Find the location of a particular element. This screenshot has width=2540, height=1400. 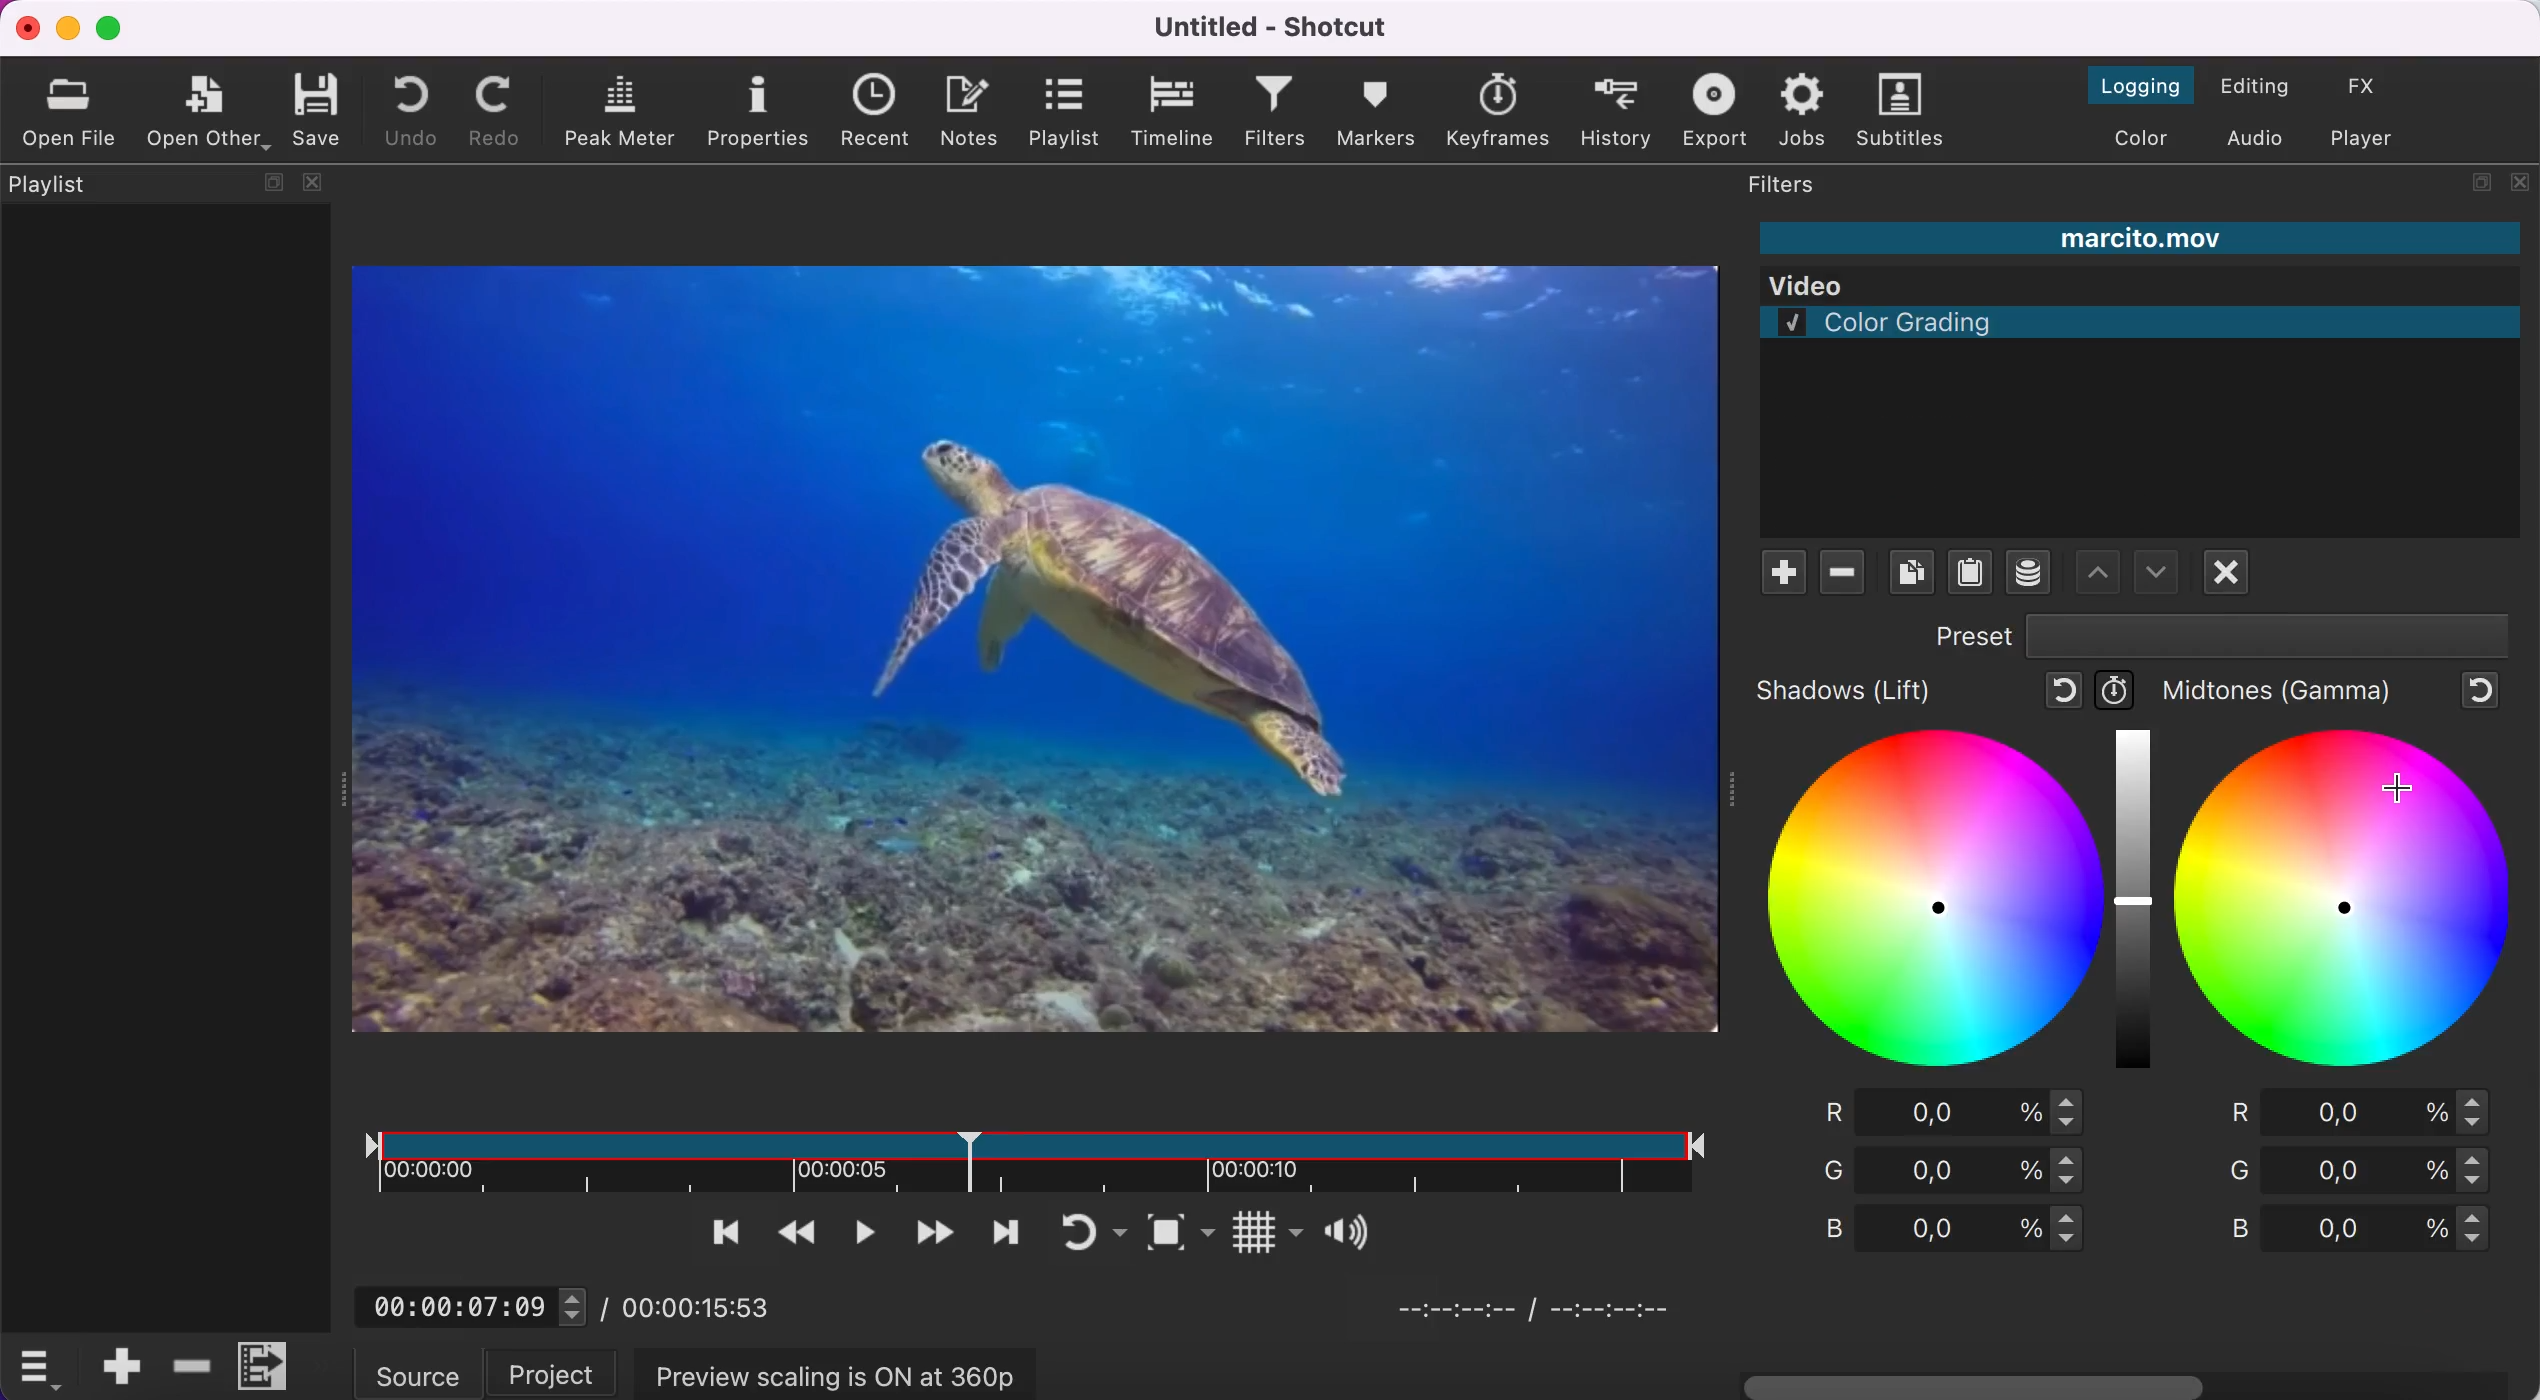

copy checked filters is located at coordinates (1910, 576).